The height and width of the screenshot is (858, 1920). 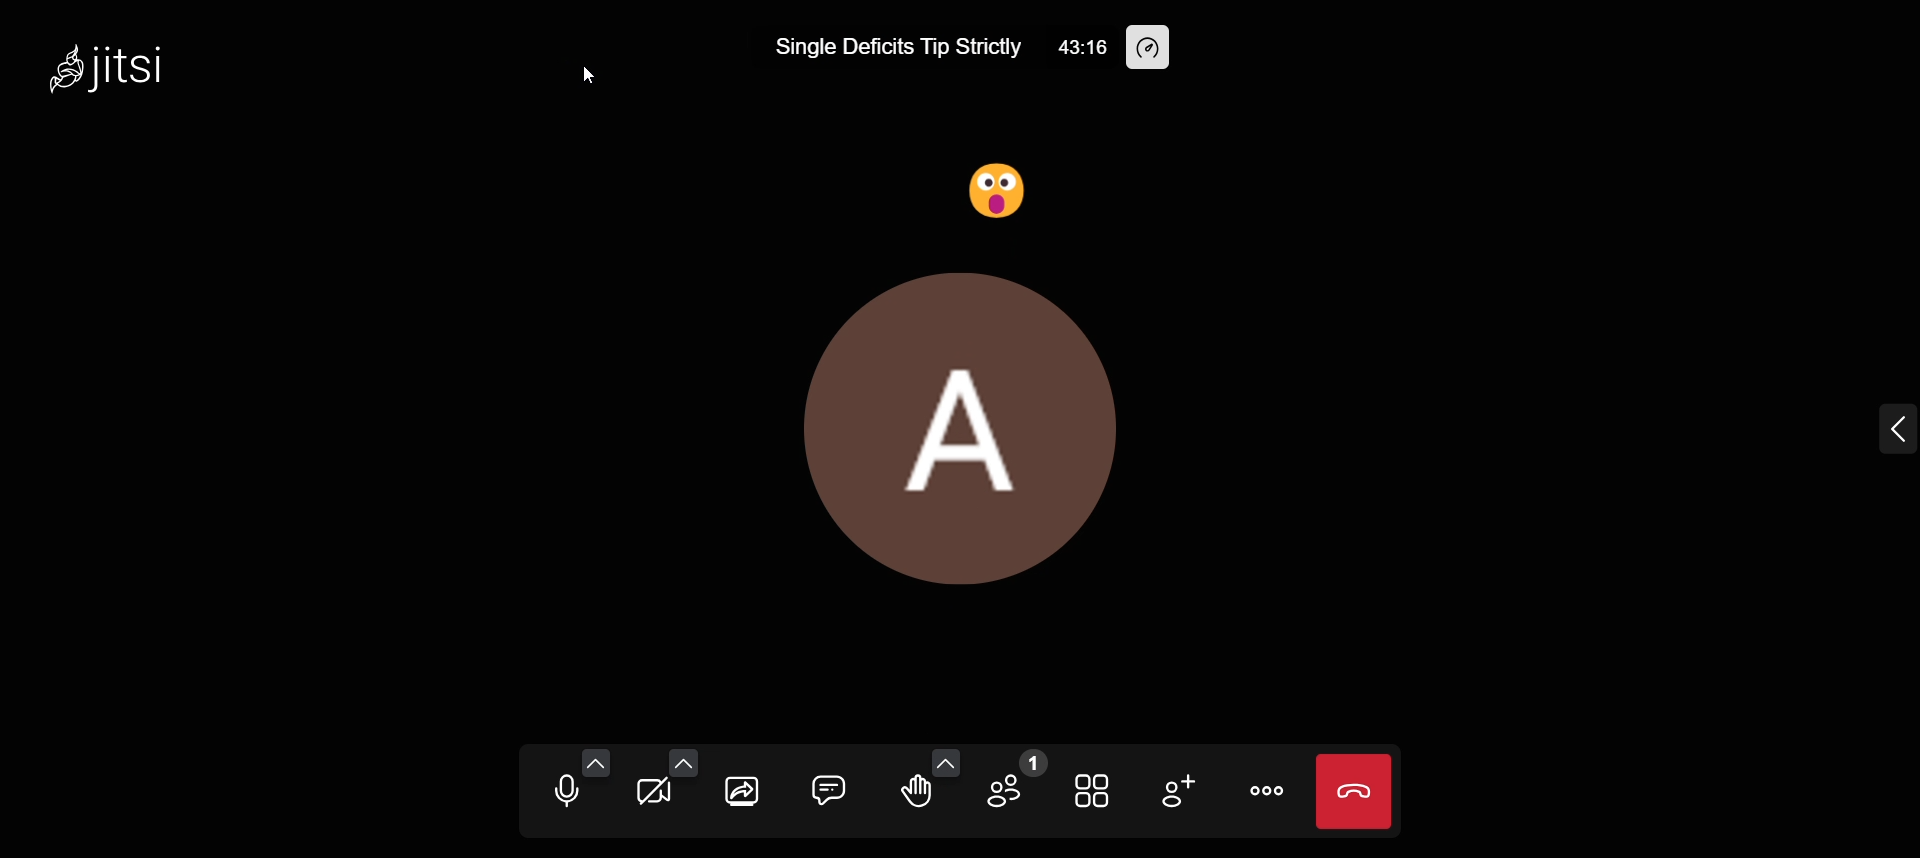 What do you see at coordinates (943, 764) in the screenshot?
I see `more emoji option` at bounding box center [943, 764].